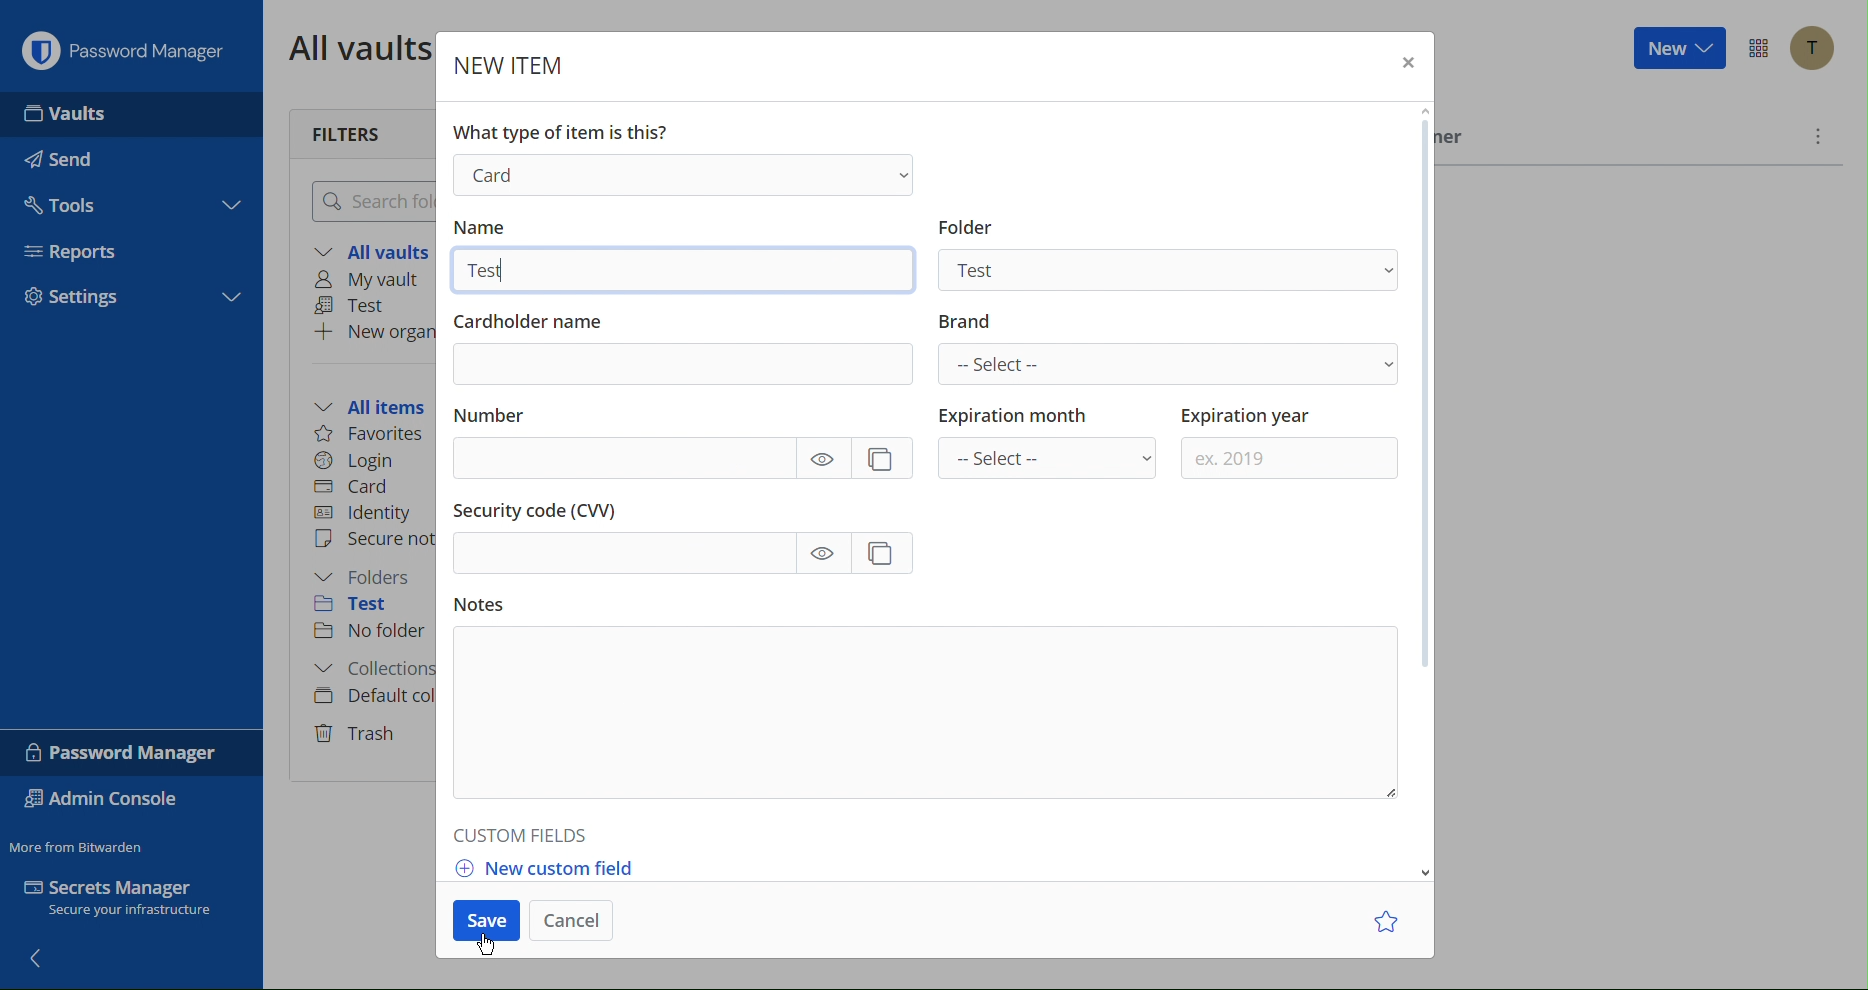 Image resolution: width=1868 pixels, height=990 pixels. Describe the element at coordinates (1169, 274) in the screenshot. I see `Test` at that location.